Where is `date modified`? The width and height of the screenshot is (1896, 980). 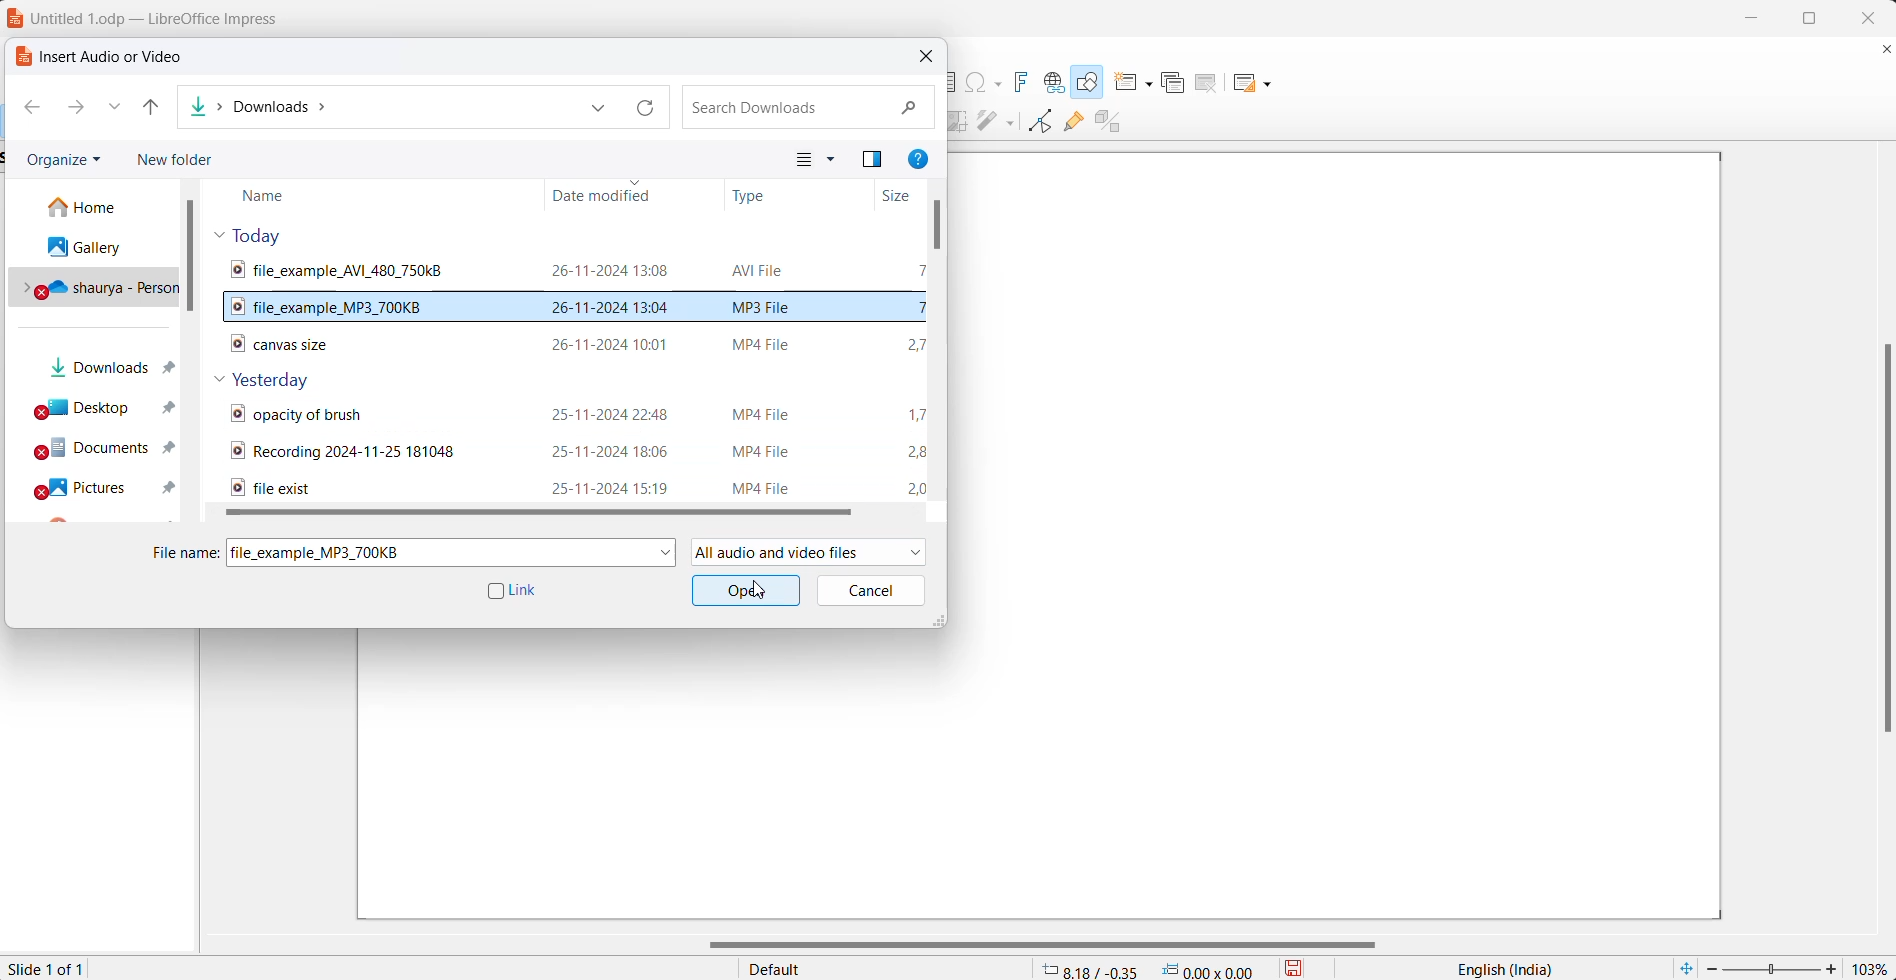
date modified is located at coordinates (611, 195).